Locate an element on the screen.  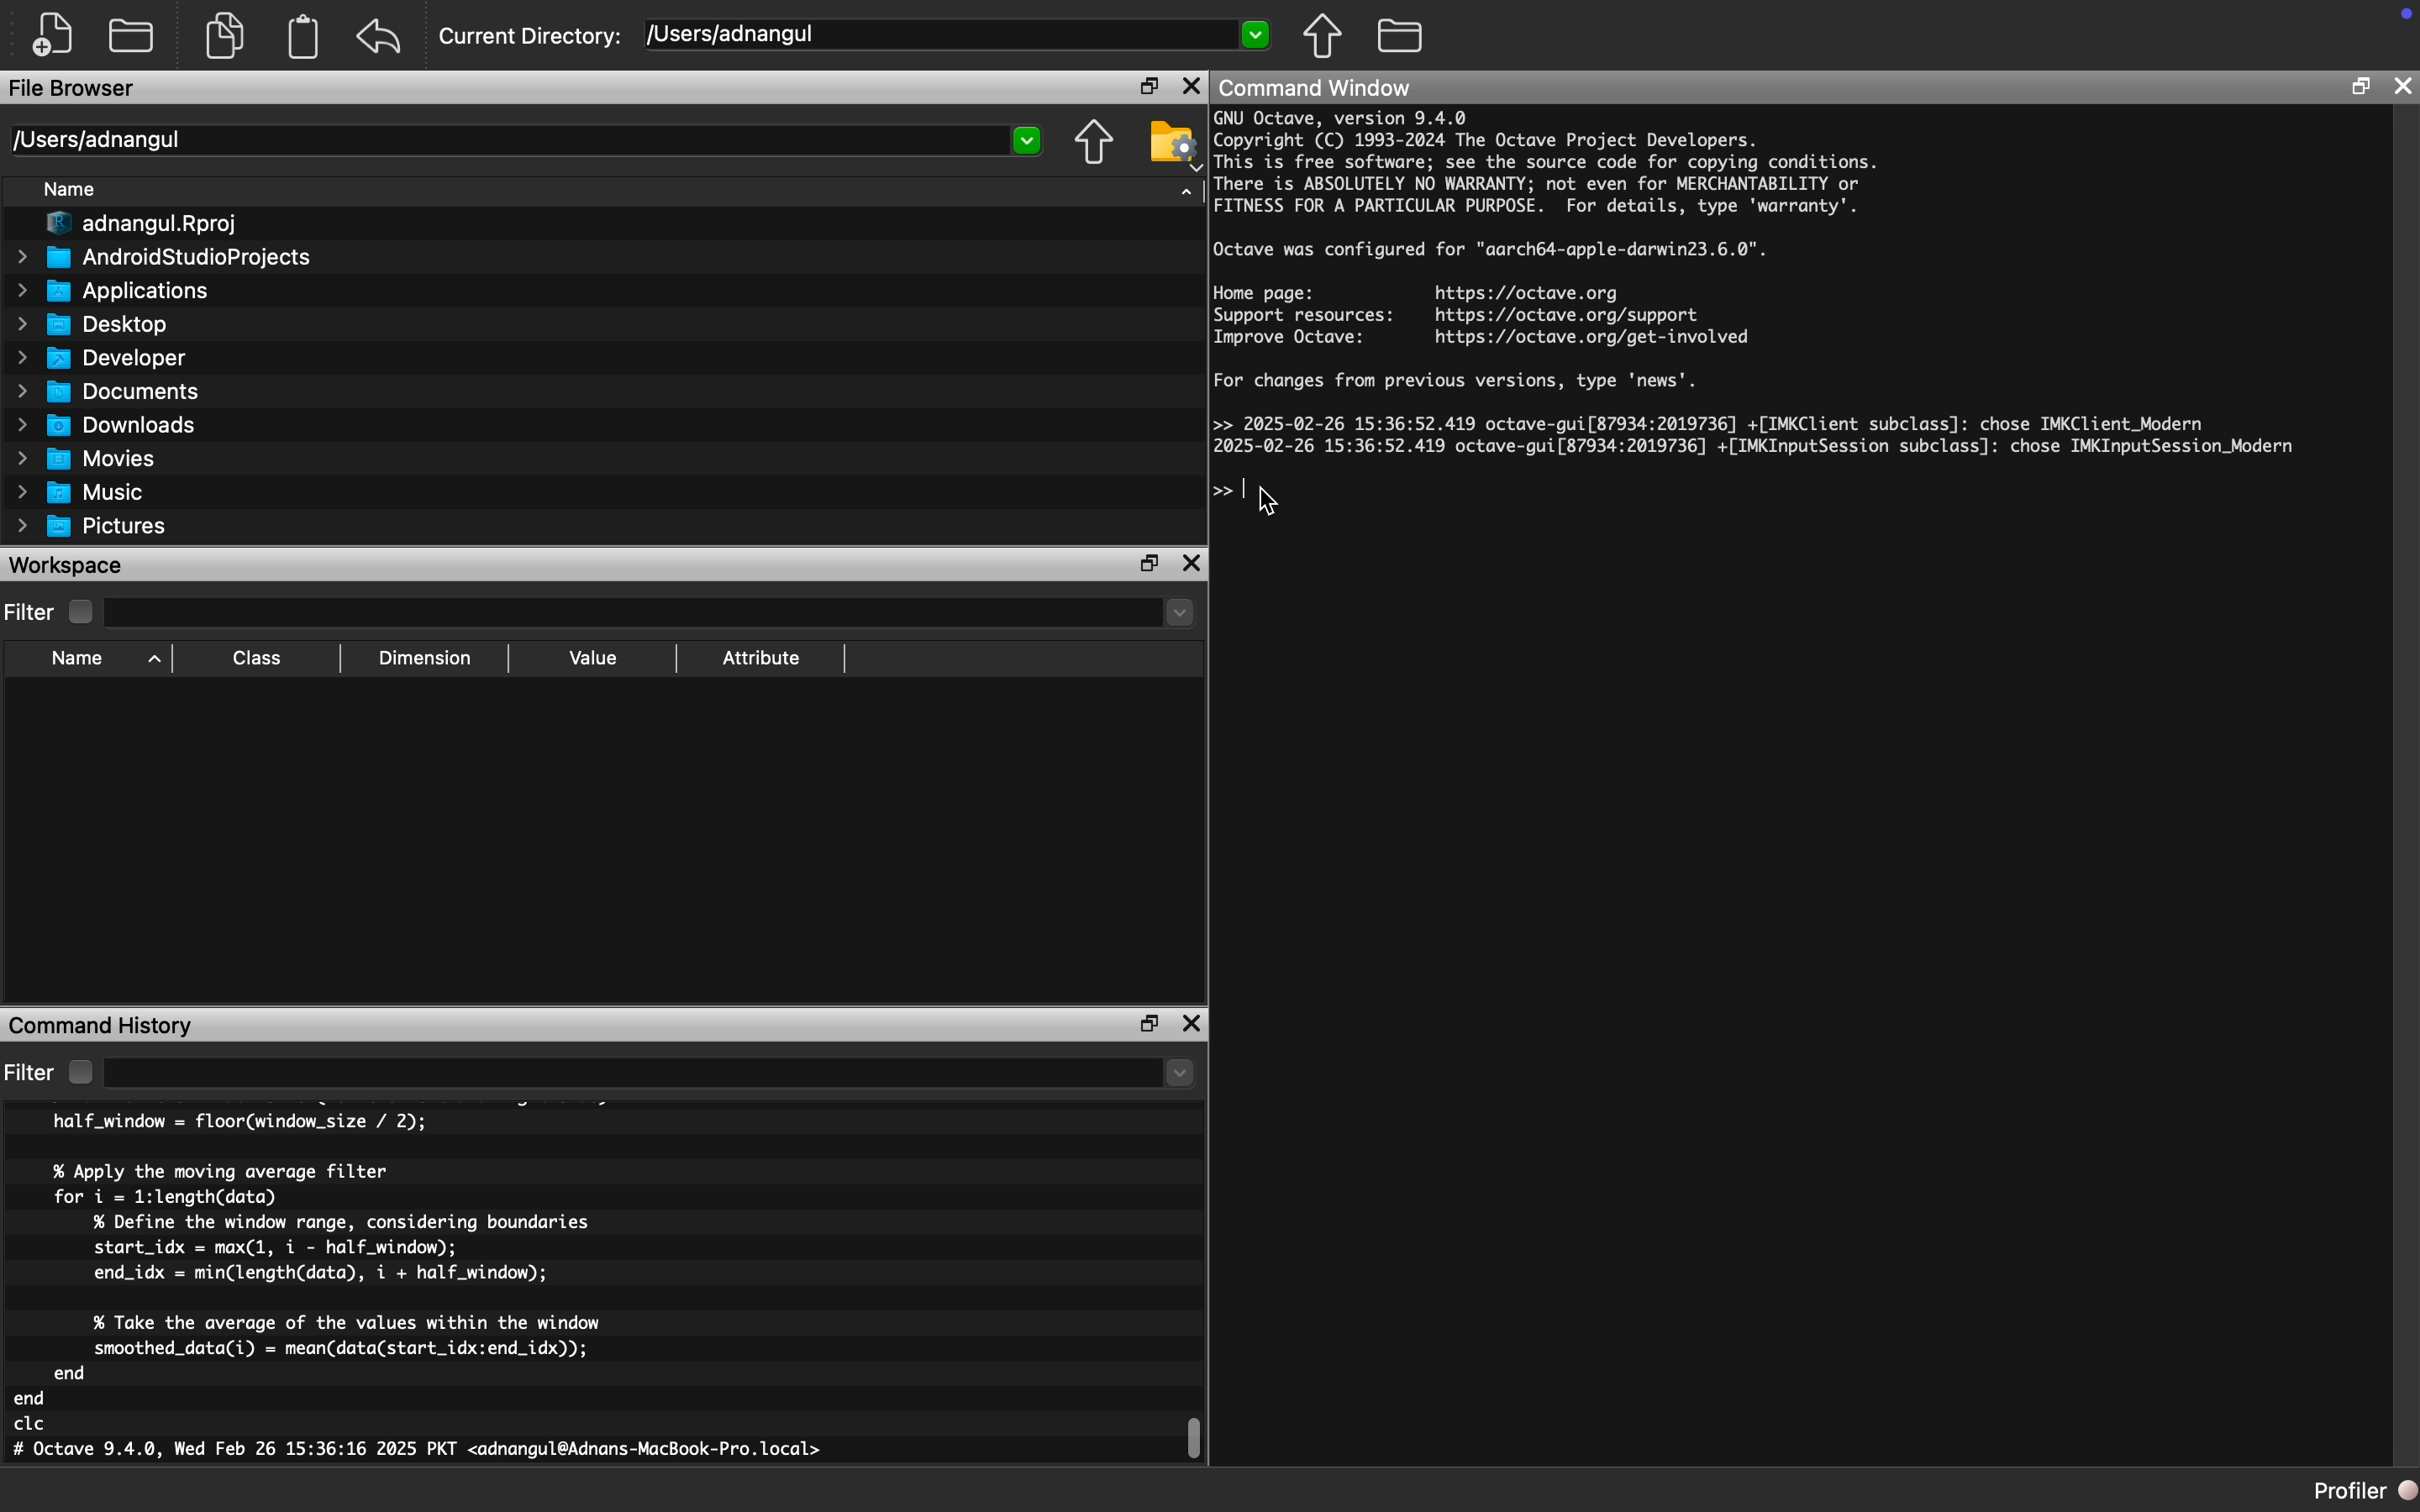
Redo is located at coordinates (384, 37).